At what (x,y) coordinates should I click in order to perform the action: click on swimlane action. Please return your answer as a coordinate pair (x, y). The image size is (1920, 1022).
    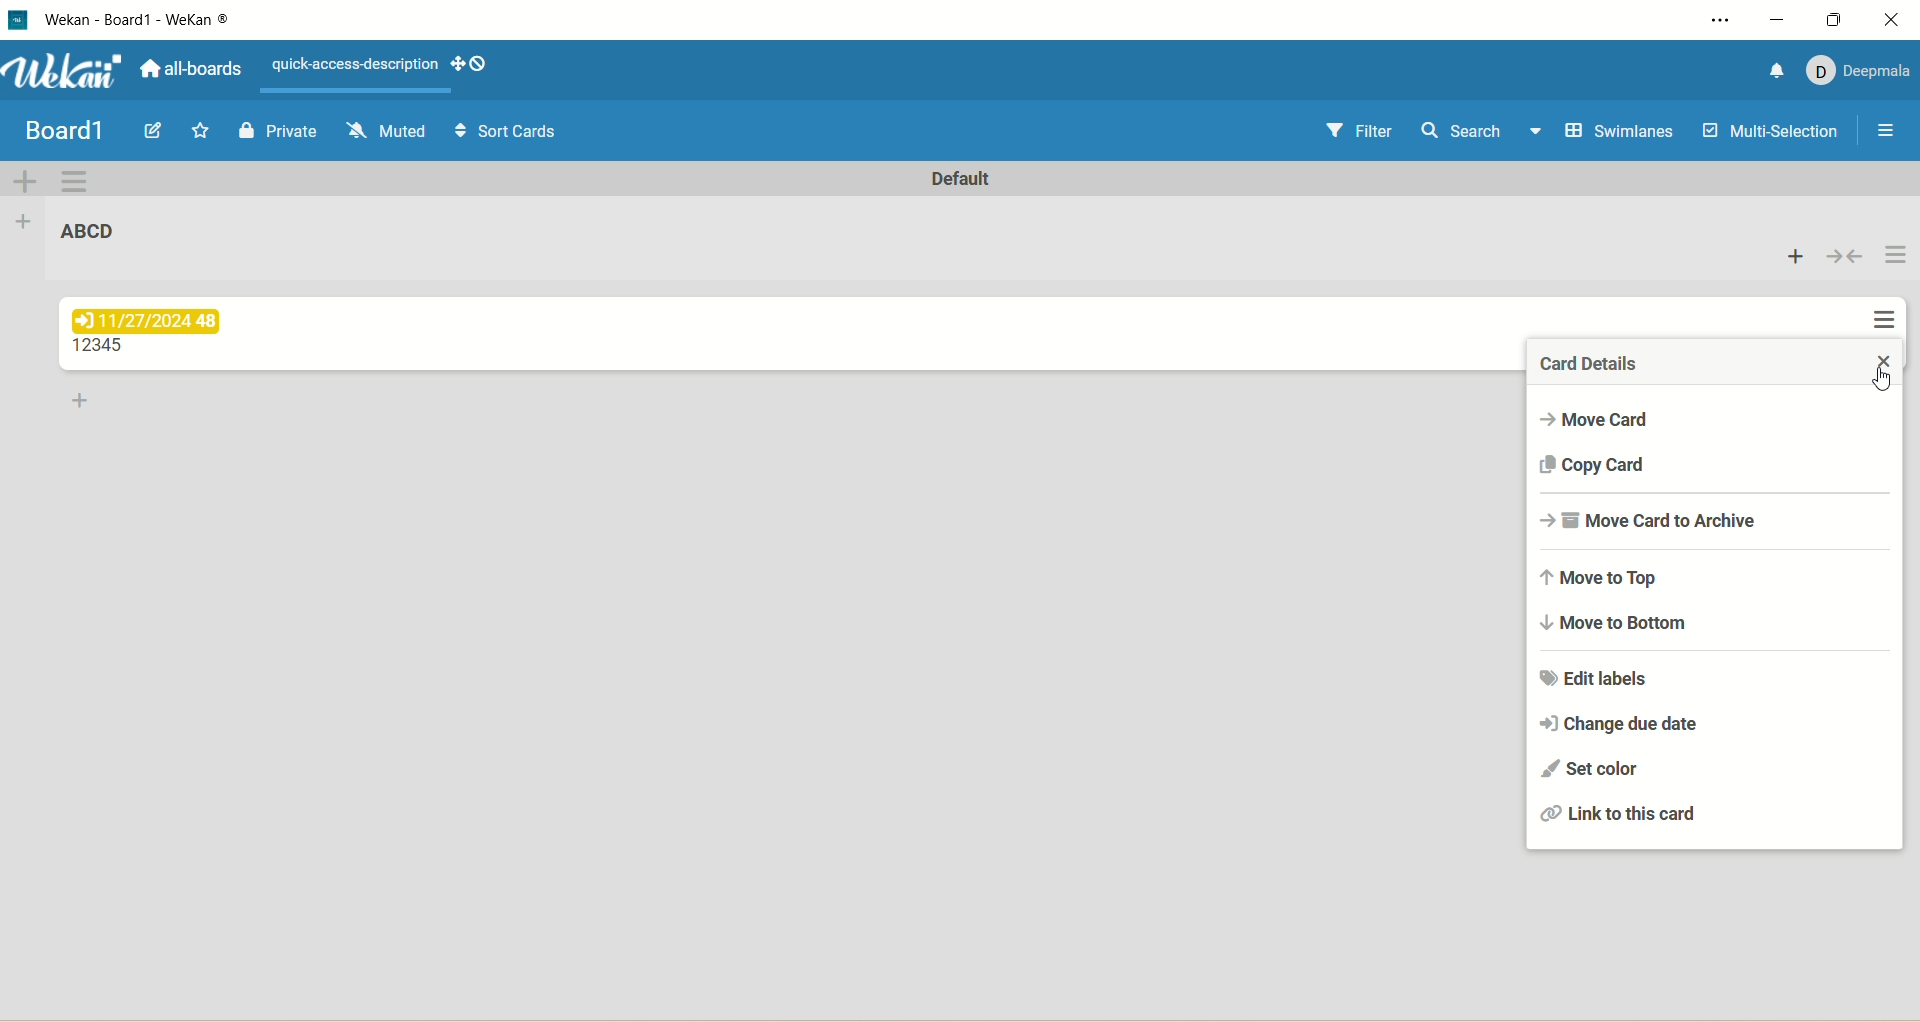
    Looking at the image, I should click on (75, 182).